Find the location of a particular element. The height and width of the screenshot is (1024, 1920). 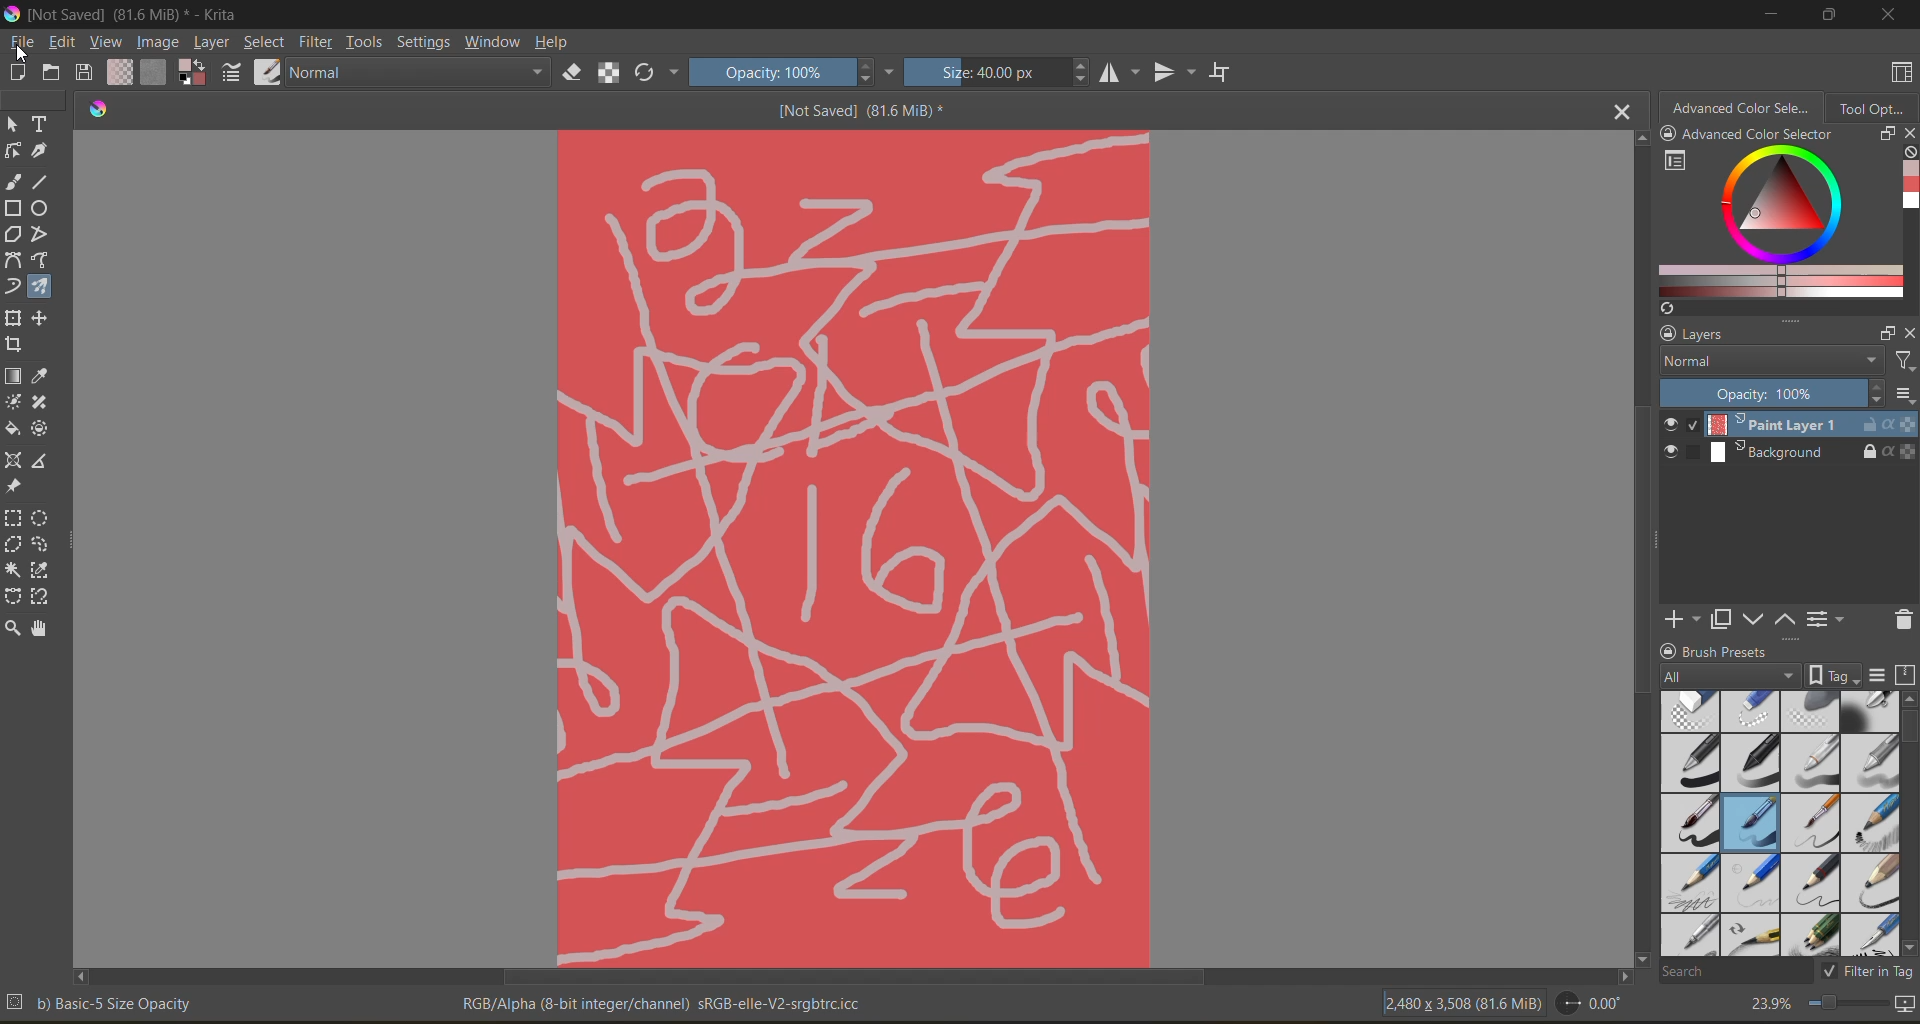

tool is located at coordinates (13, 152).